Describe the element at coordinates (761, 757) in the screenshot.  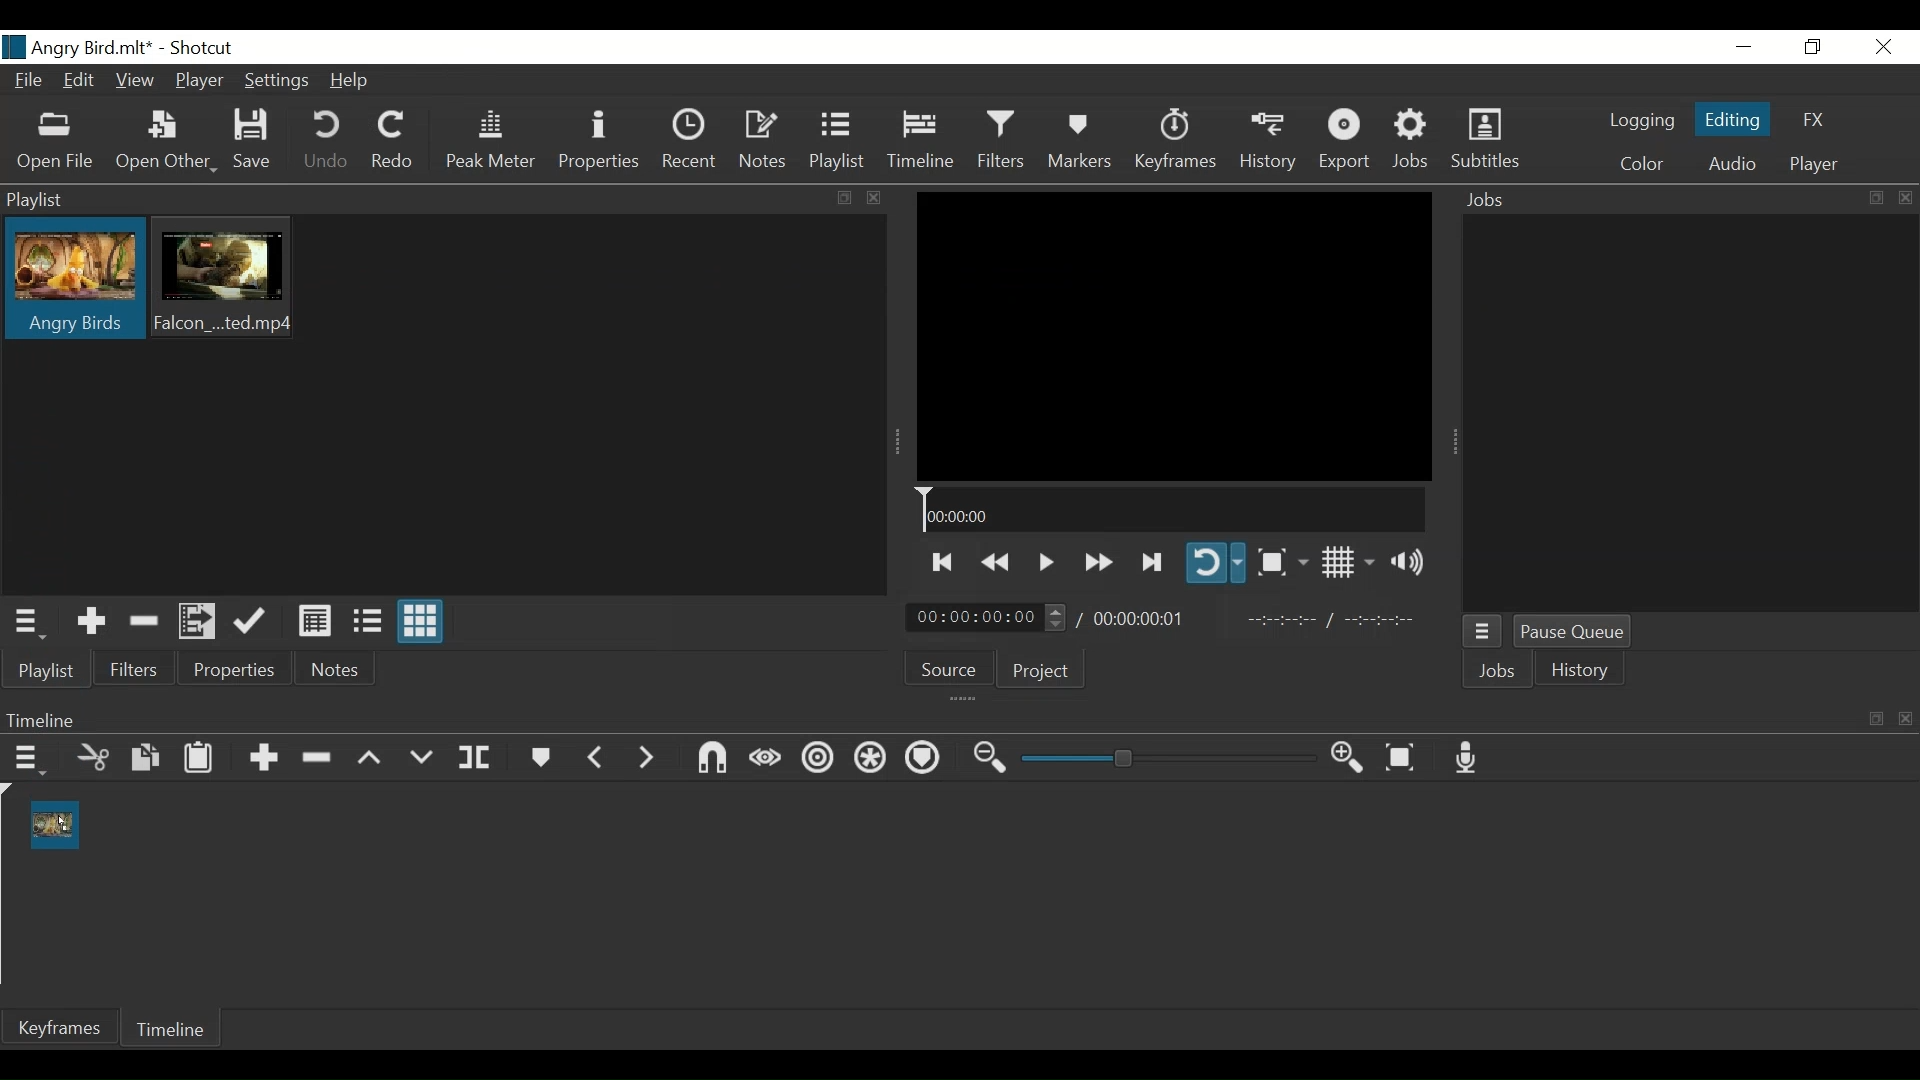
I see `Scrub while dragging` at that location.